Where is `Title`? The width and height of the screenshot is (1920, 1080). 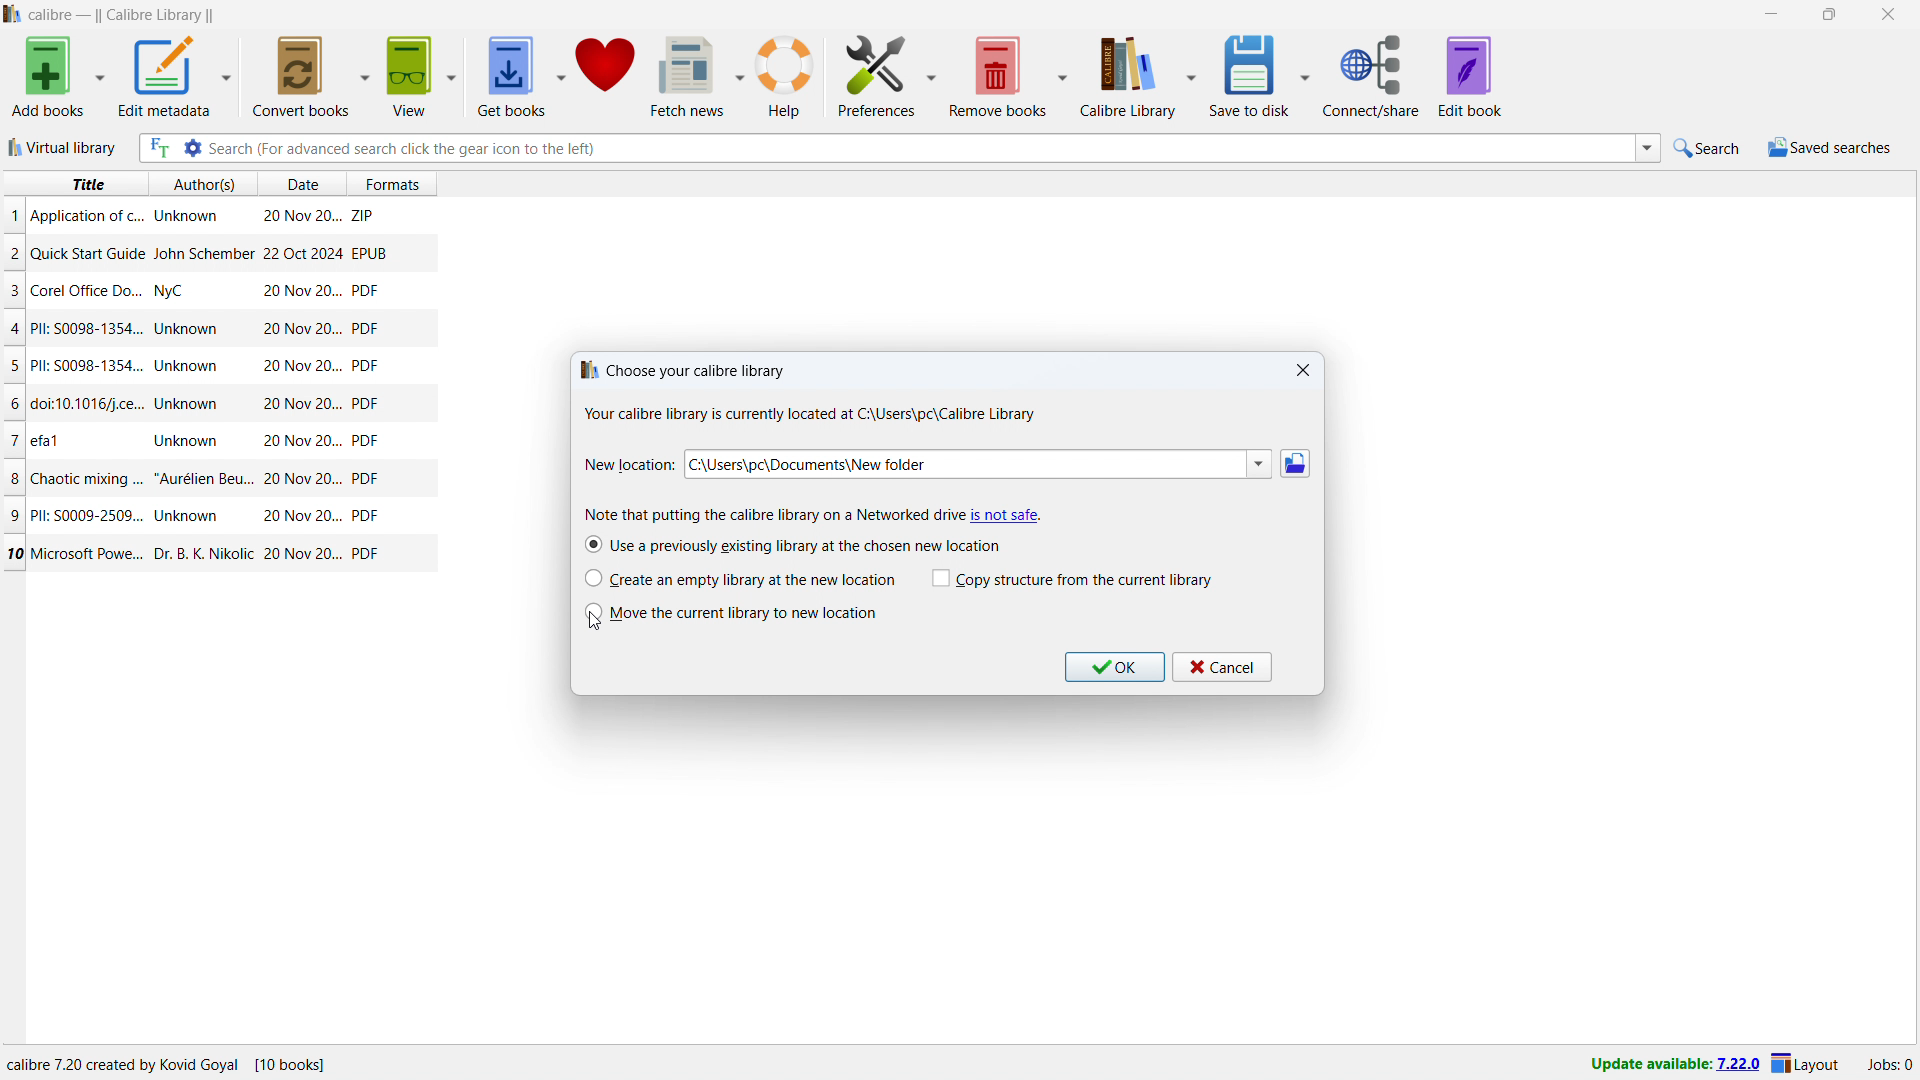 Title is located at coordinates (92, 554).